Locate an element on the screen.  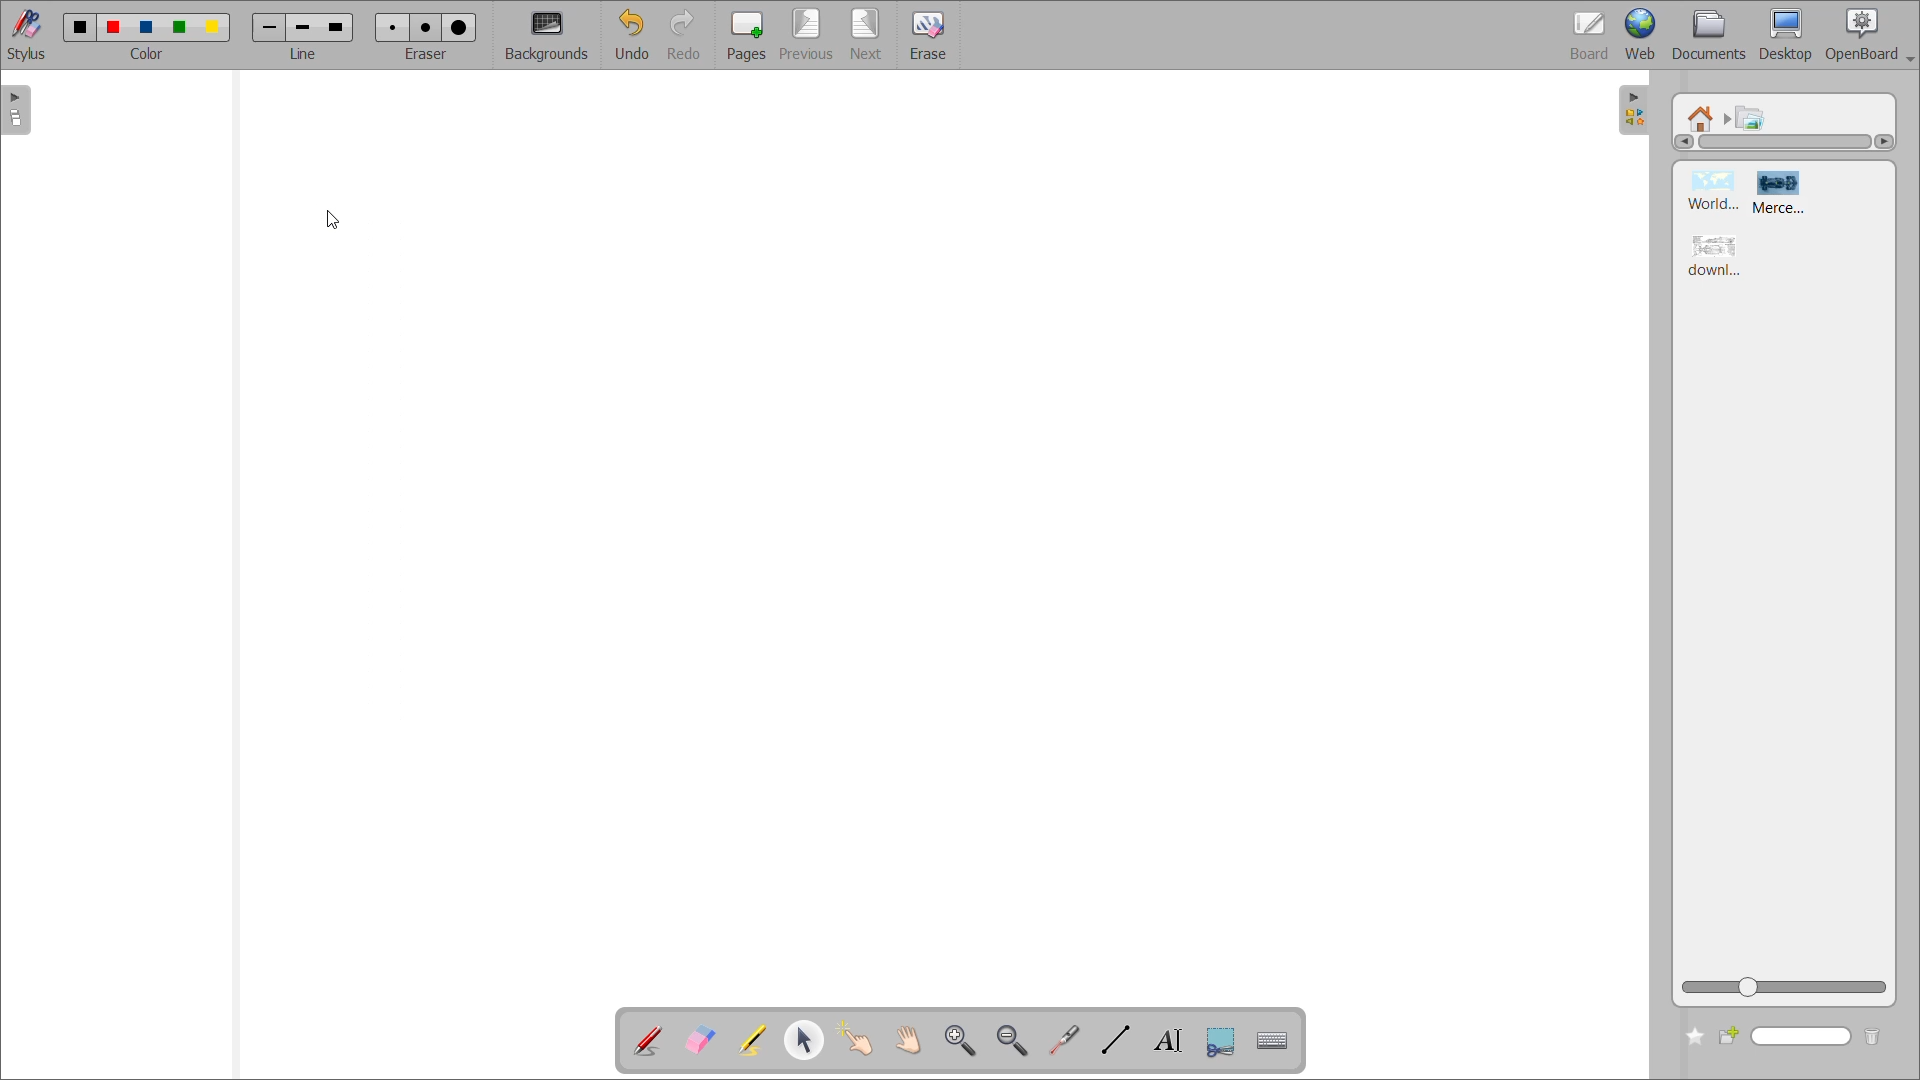
color 2 is located at coordinates (114, 27).